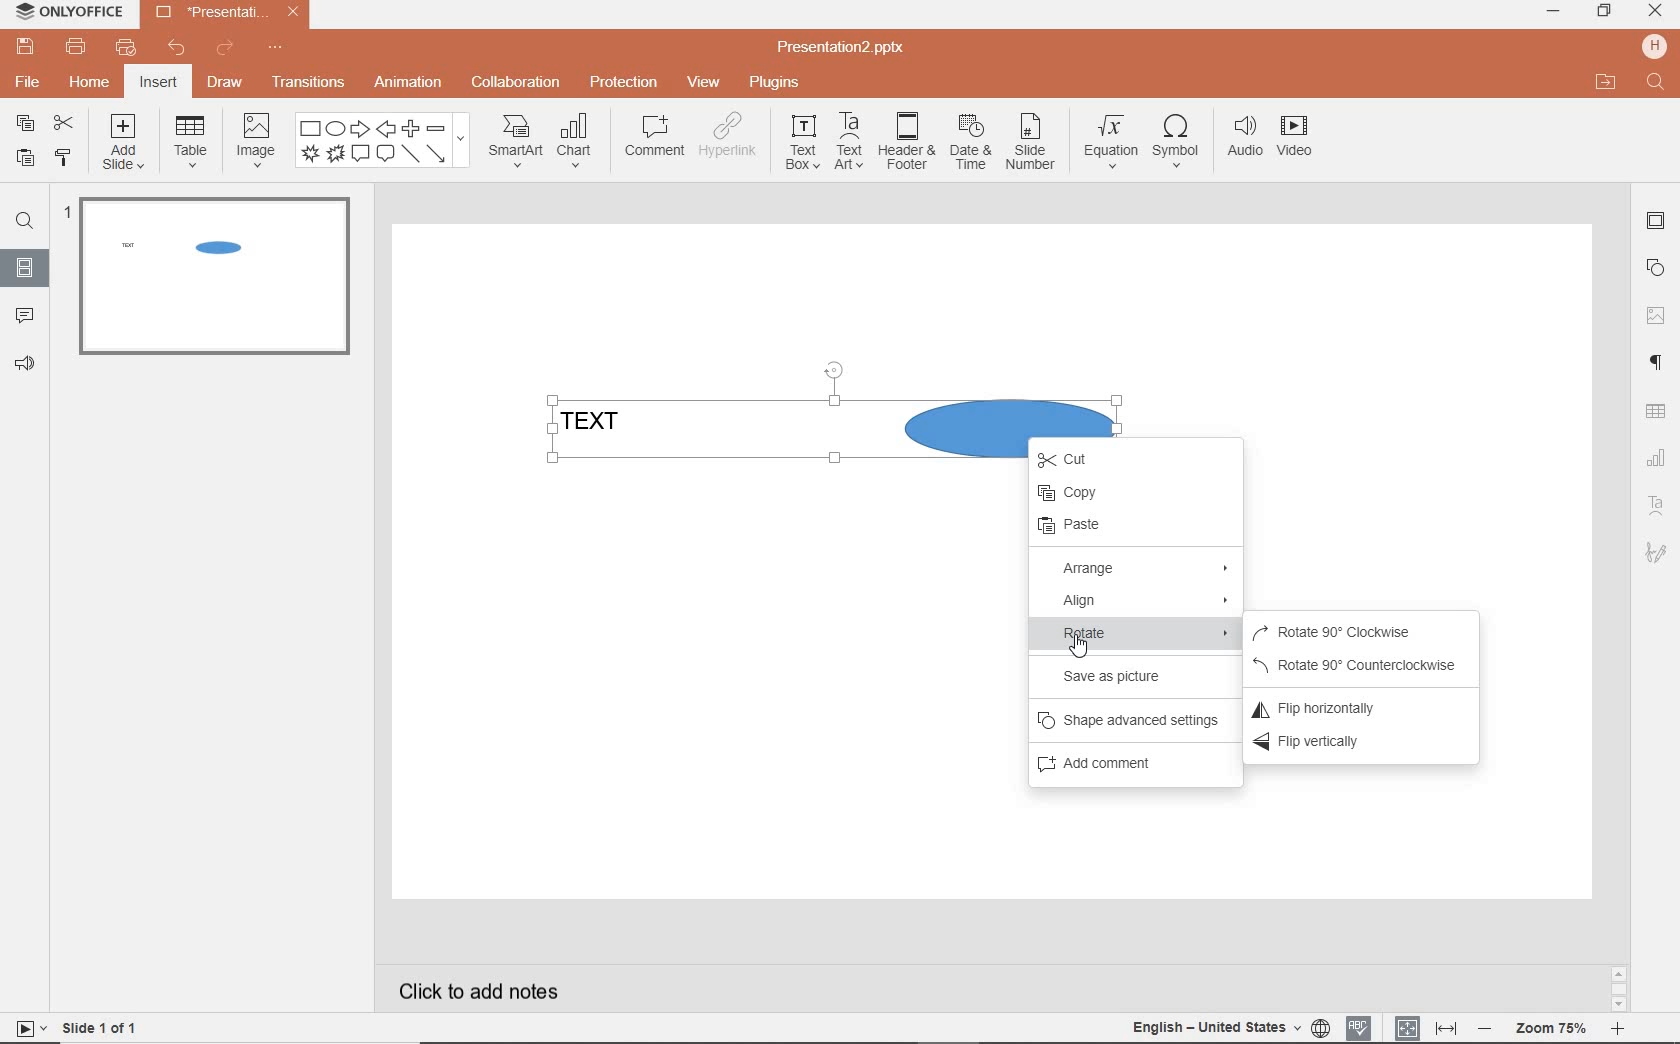 The height and width of the screenshot is (1044, 1680). I want to click on save as picture, so click(1122, 677).